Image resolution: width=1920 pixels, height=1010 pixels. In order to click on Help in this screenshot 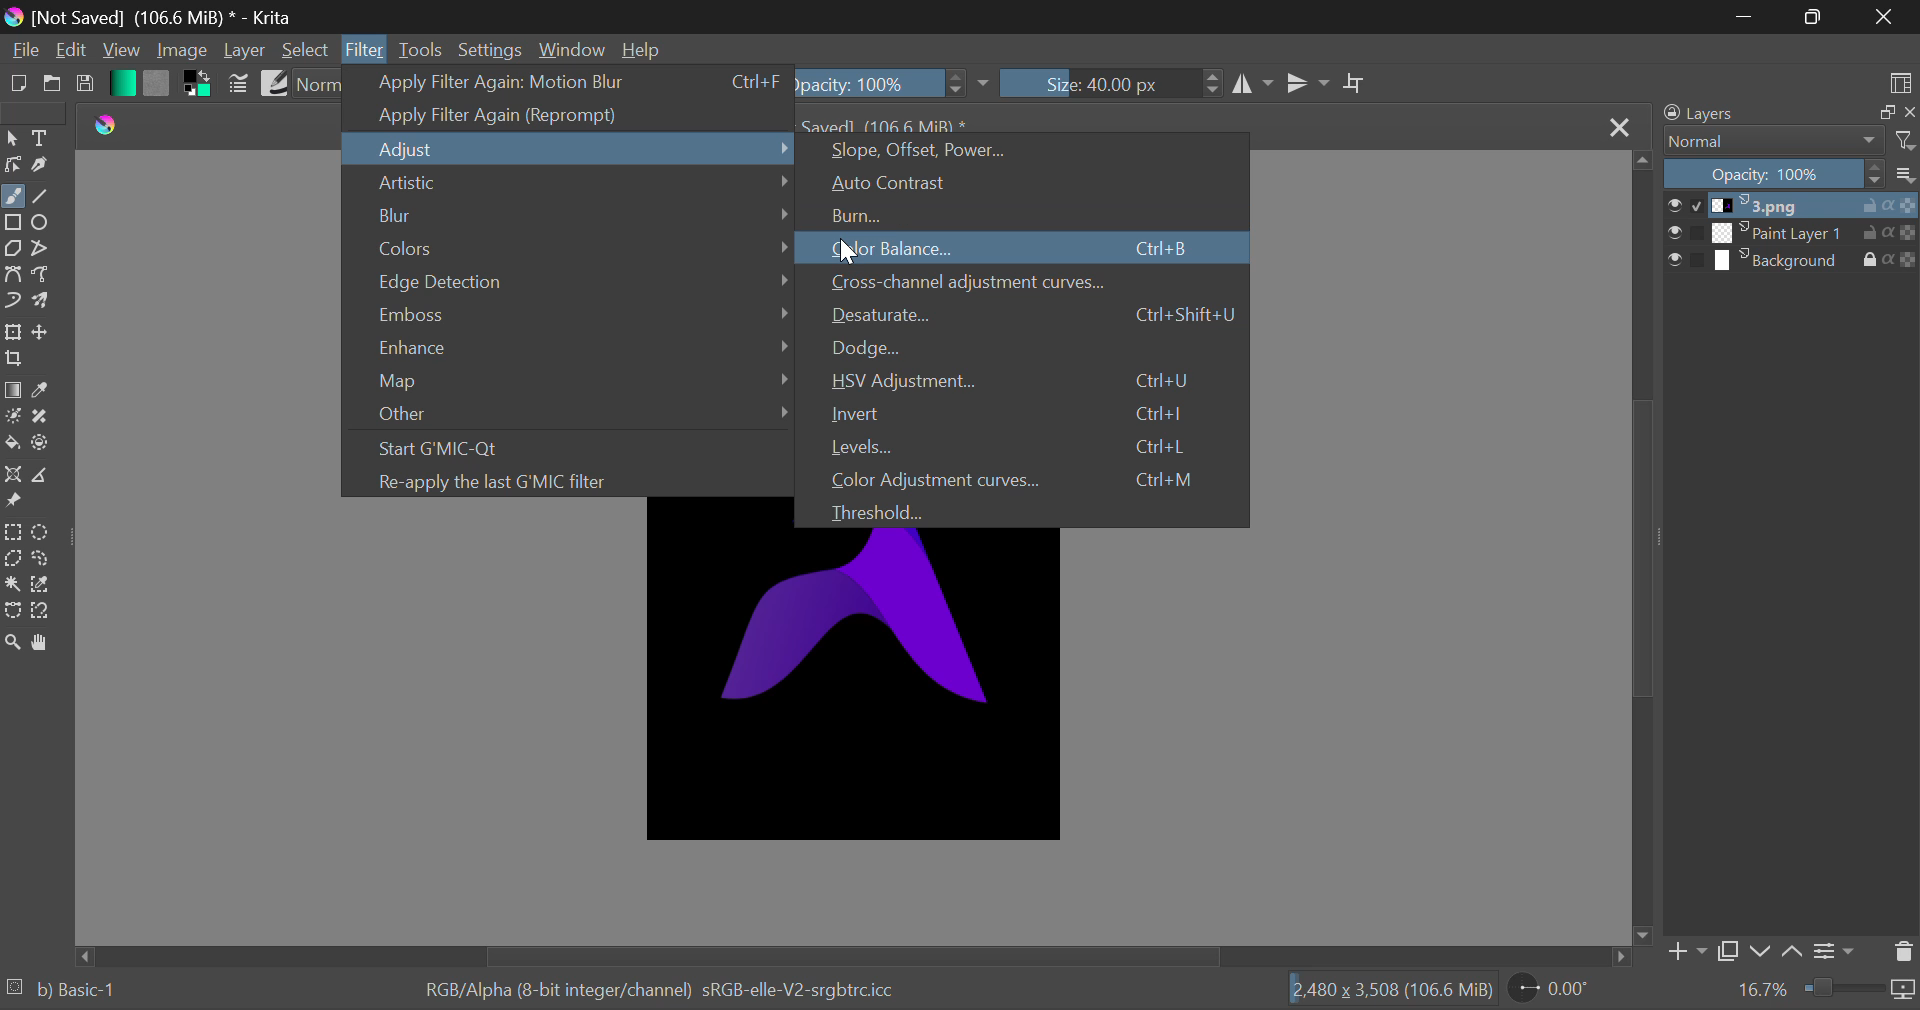, I will do `click(641, 49)`.